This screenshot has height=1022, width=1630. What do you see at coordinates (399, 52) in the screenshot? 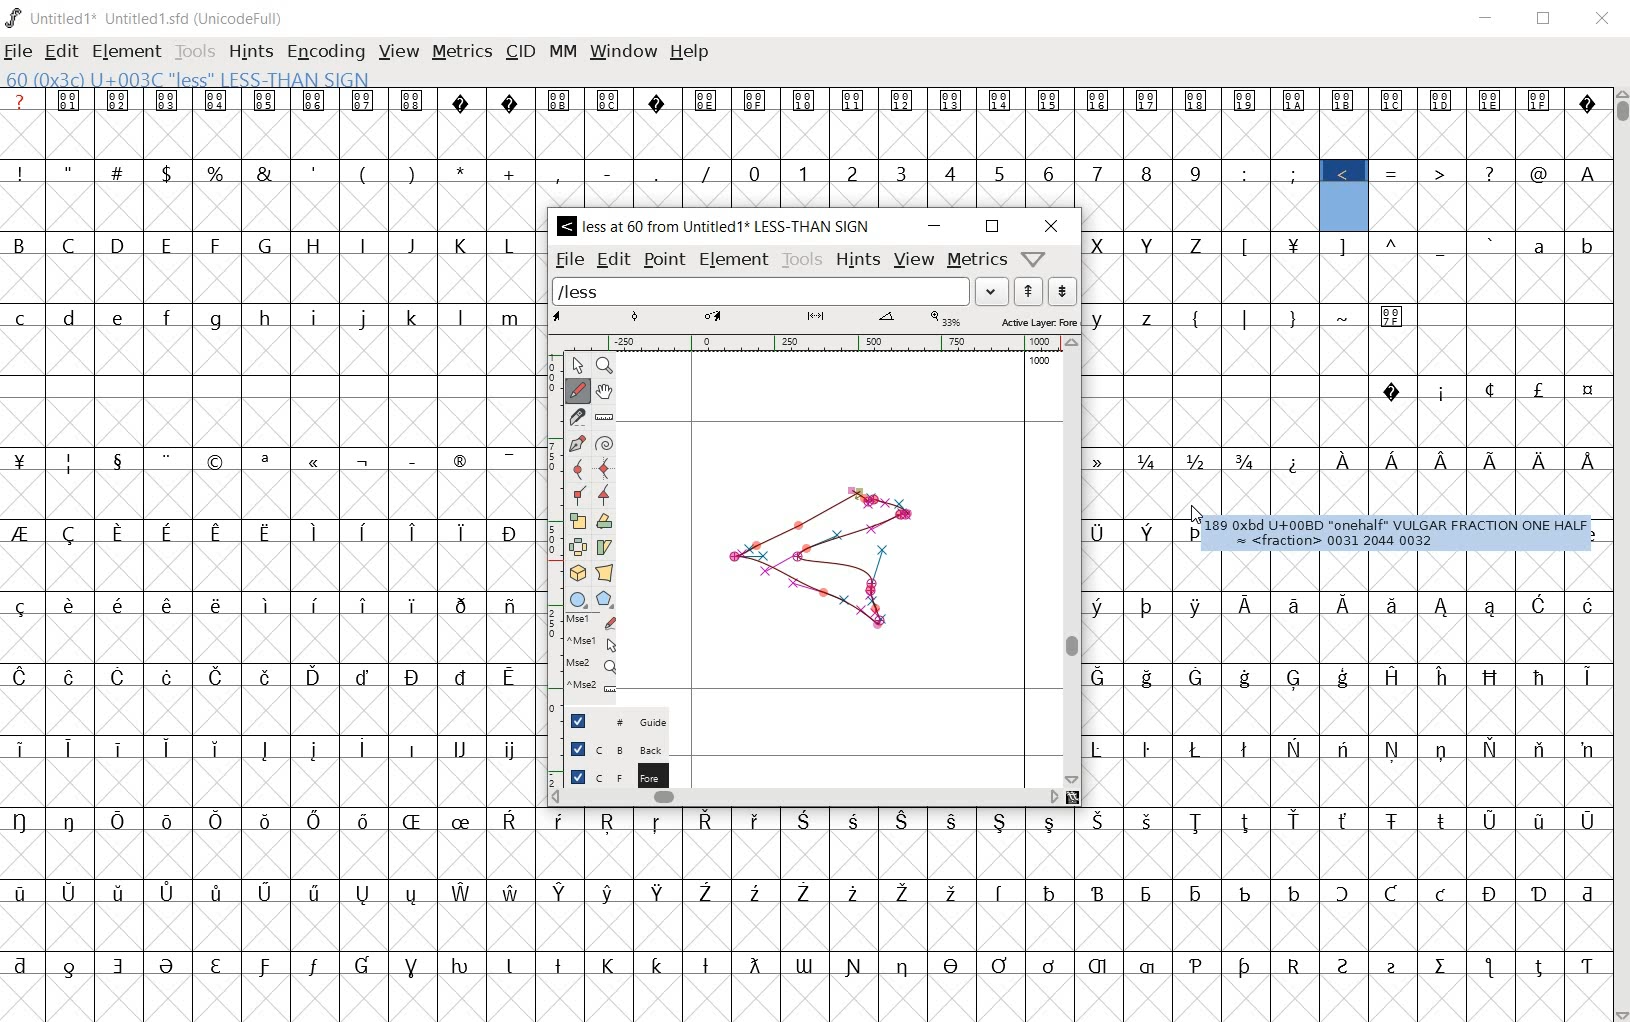
I see `view` at bounding box center [399, 52].